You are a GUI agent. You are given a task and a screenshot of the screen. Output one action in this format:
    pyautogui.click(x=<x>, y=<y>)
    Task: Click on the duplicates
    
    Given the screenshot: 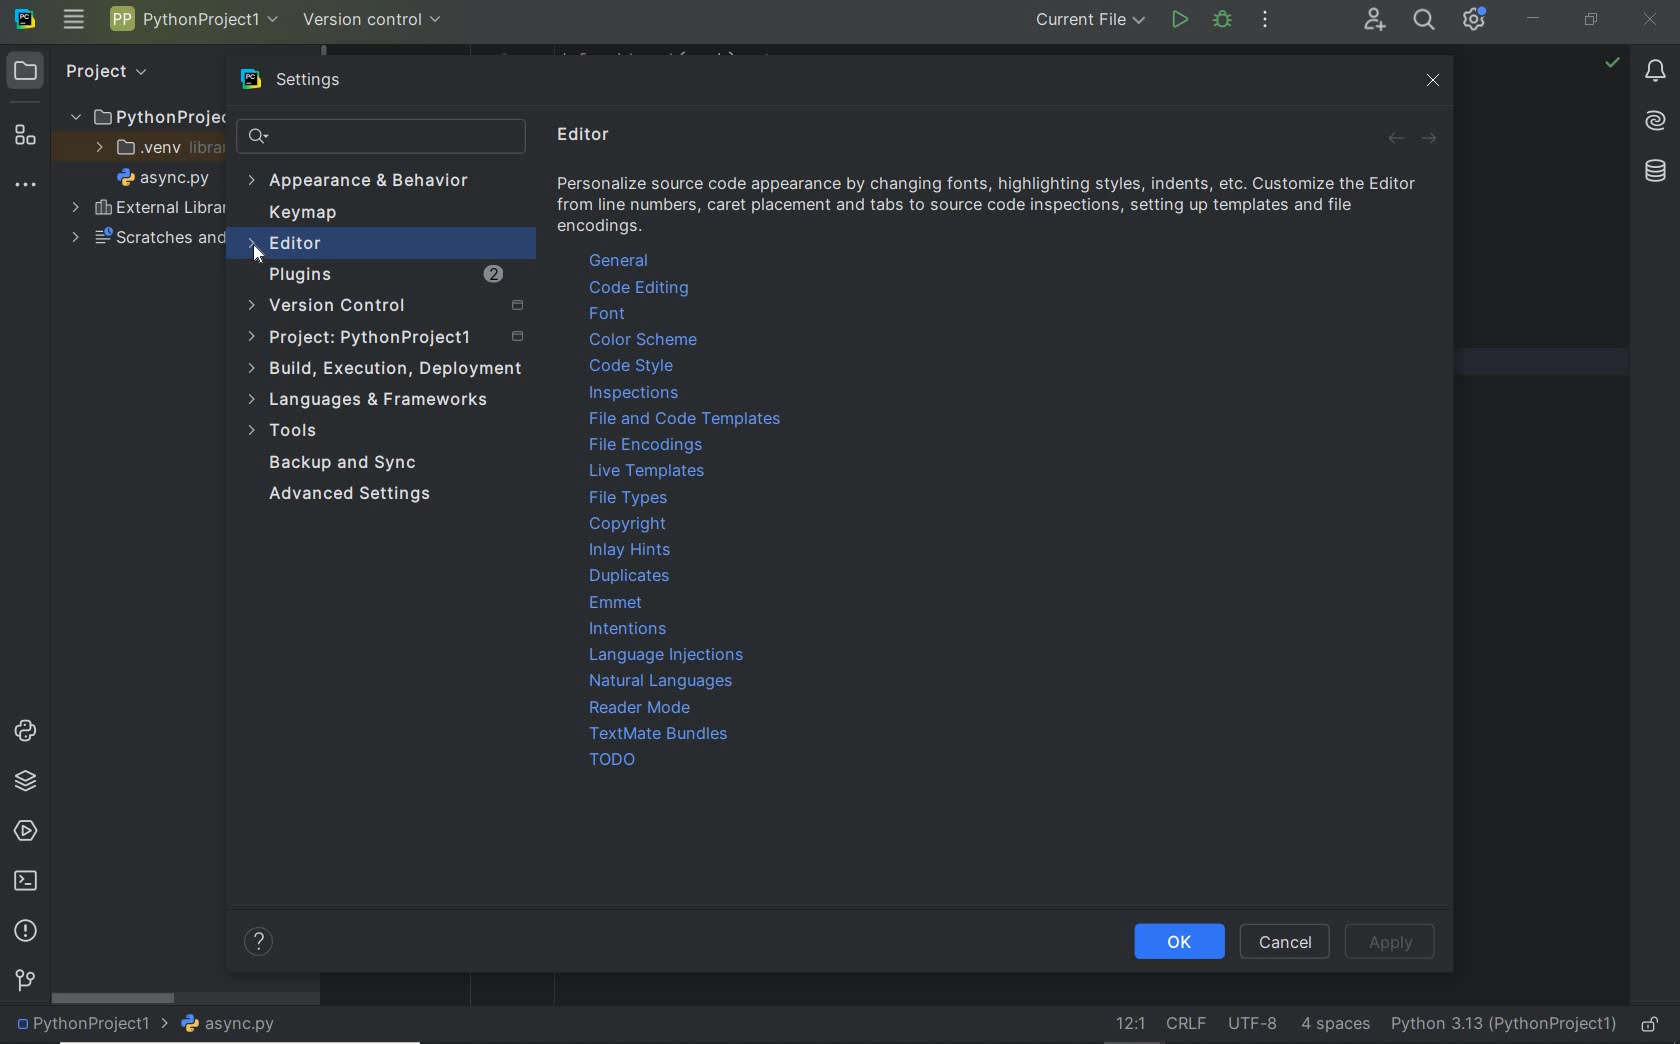 What is the action you would take?
    pyautogui.click(x=632, y=578)
    